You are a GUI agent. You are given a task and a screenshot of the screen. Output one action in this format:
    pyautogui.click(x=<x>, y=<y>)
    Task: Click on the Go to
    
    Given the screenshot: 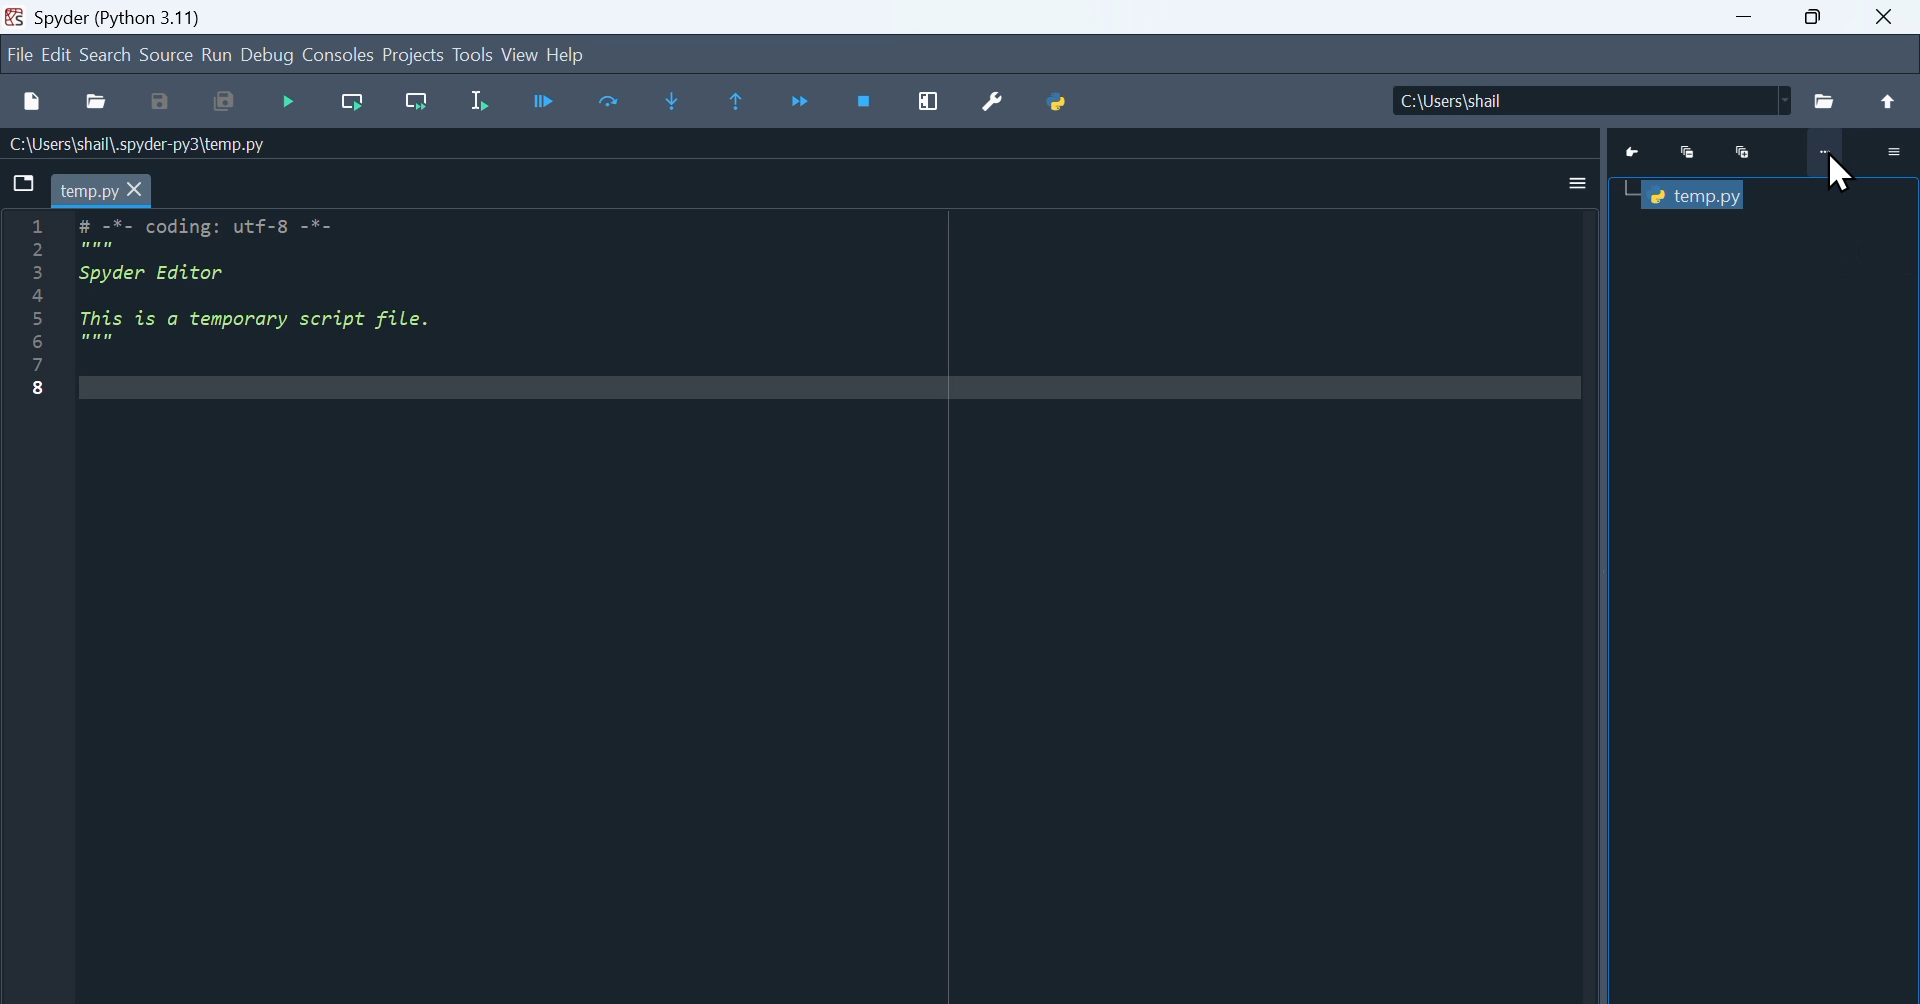 What is the action you would take?
    pyautogui.click(x=1637, y=153)
    